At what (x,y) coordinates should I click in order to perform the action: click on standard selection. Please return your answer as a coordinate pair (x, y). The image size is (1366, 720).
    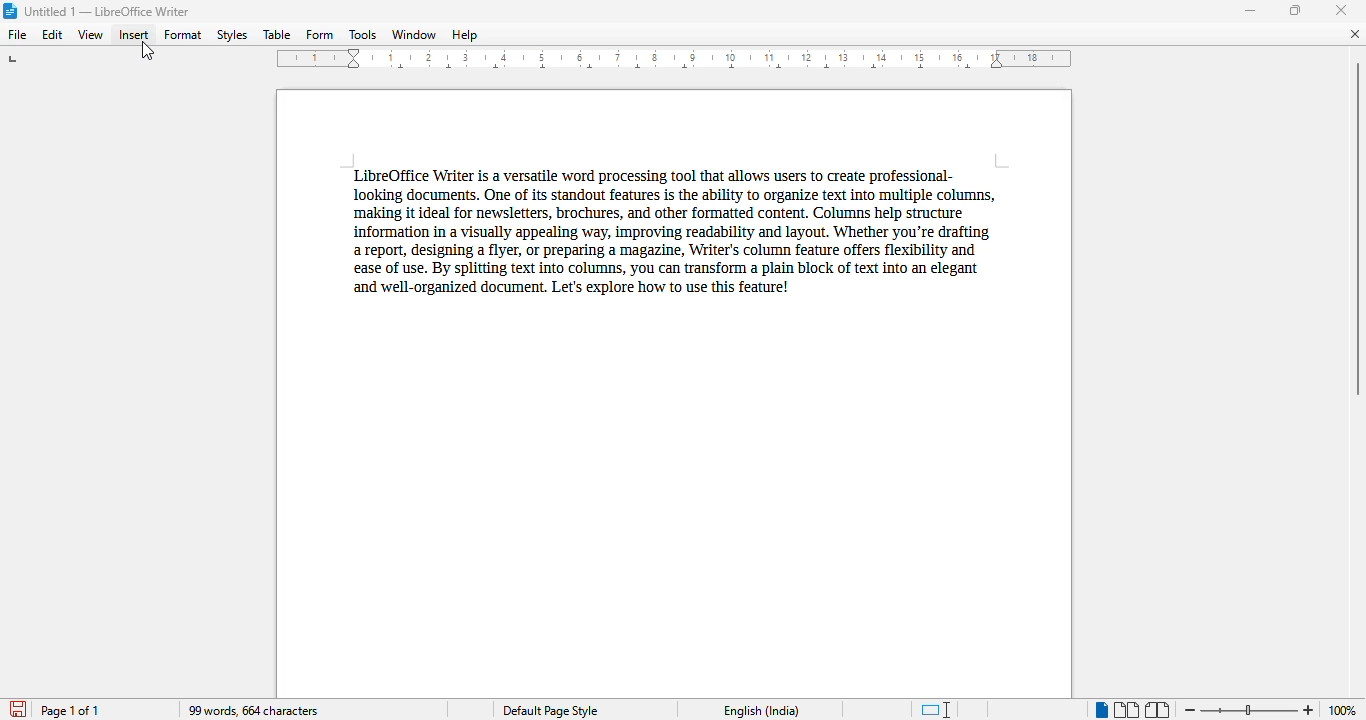
    Looking at the image, I should click on (937, 710).